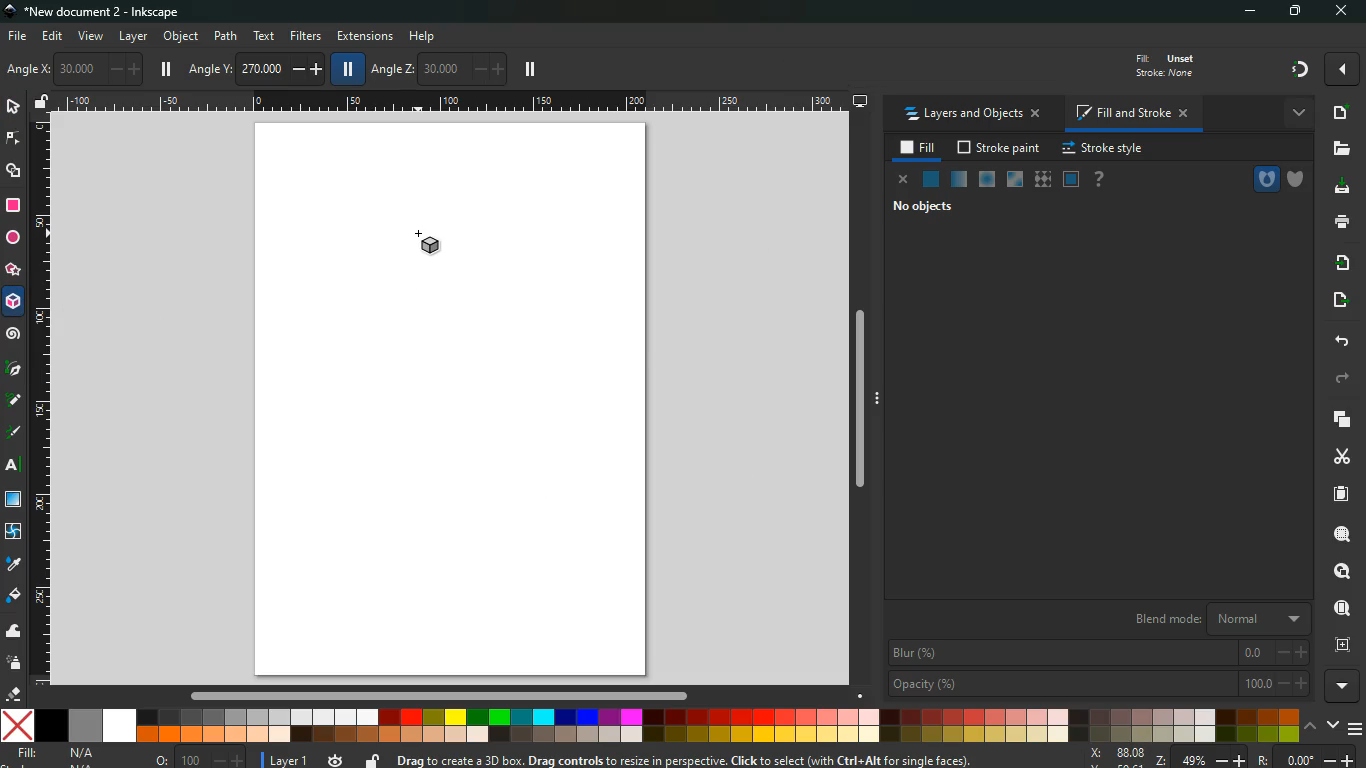  Describe the element at coordinates (1342, 456) in the screenshot. I see `cut` at that location.